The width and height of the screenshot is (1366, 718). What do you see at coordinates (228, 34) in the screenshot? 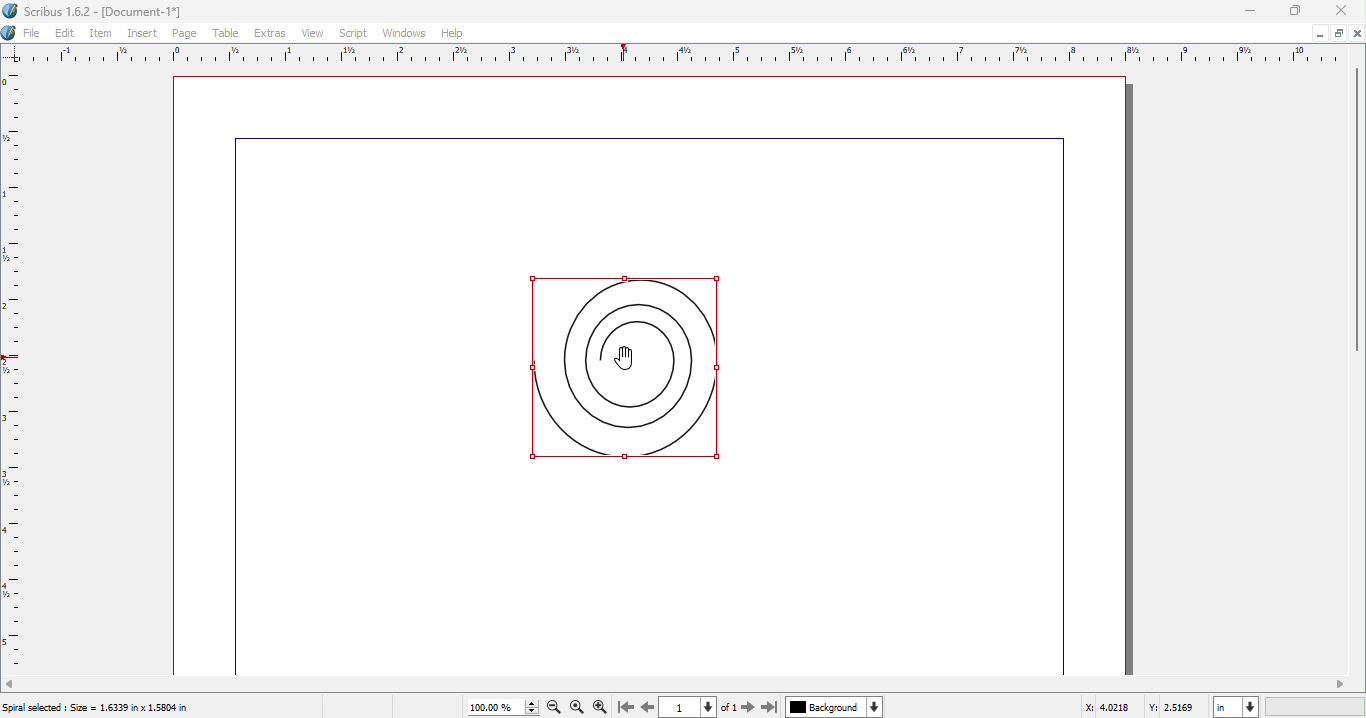
I see `Table` at bounding box center [228, 34].